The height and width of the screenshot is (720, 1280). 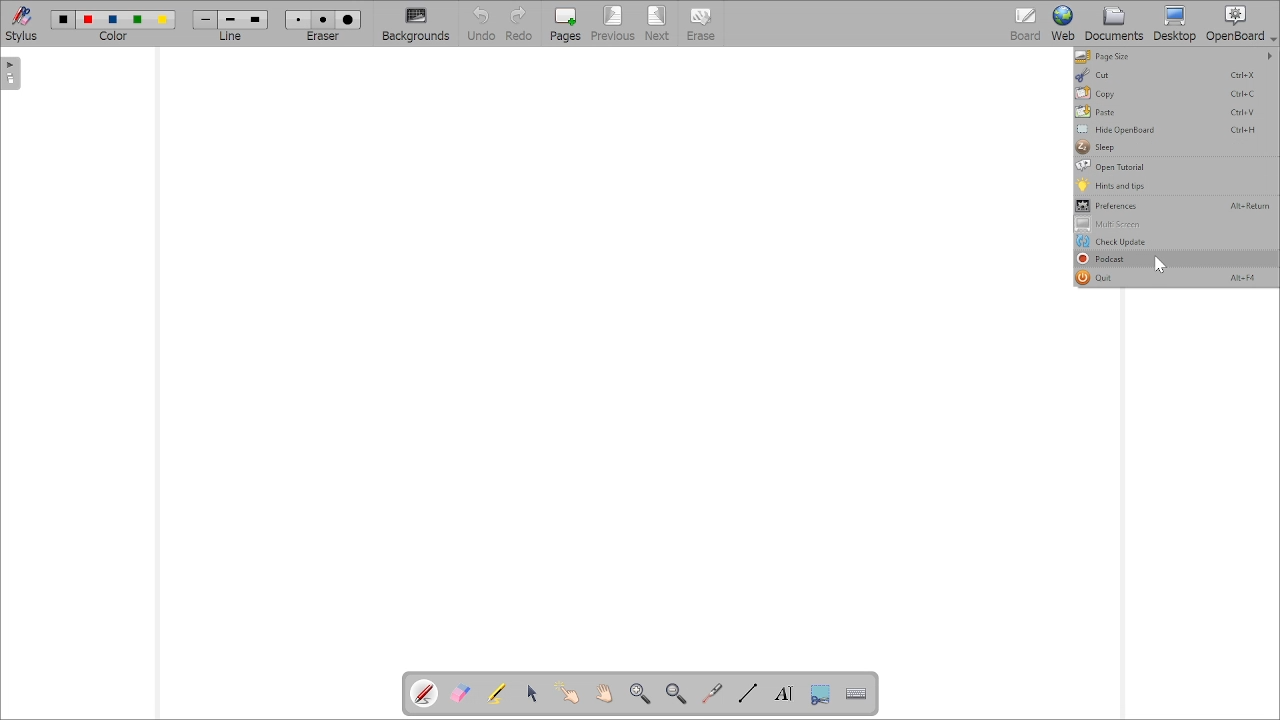 I want to click on show sidebar, so click(x=11, y=73).